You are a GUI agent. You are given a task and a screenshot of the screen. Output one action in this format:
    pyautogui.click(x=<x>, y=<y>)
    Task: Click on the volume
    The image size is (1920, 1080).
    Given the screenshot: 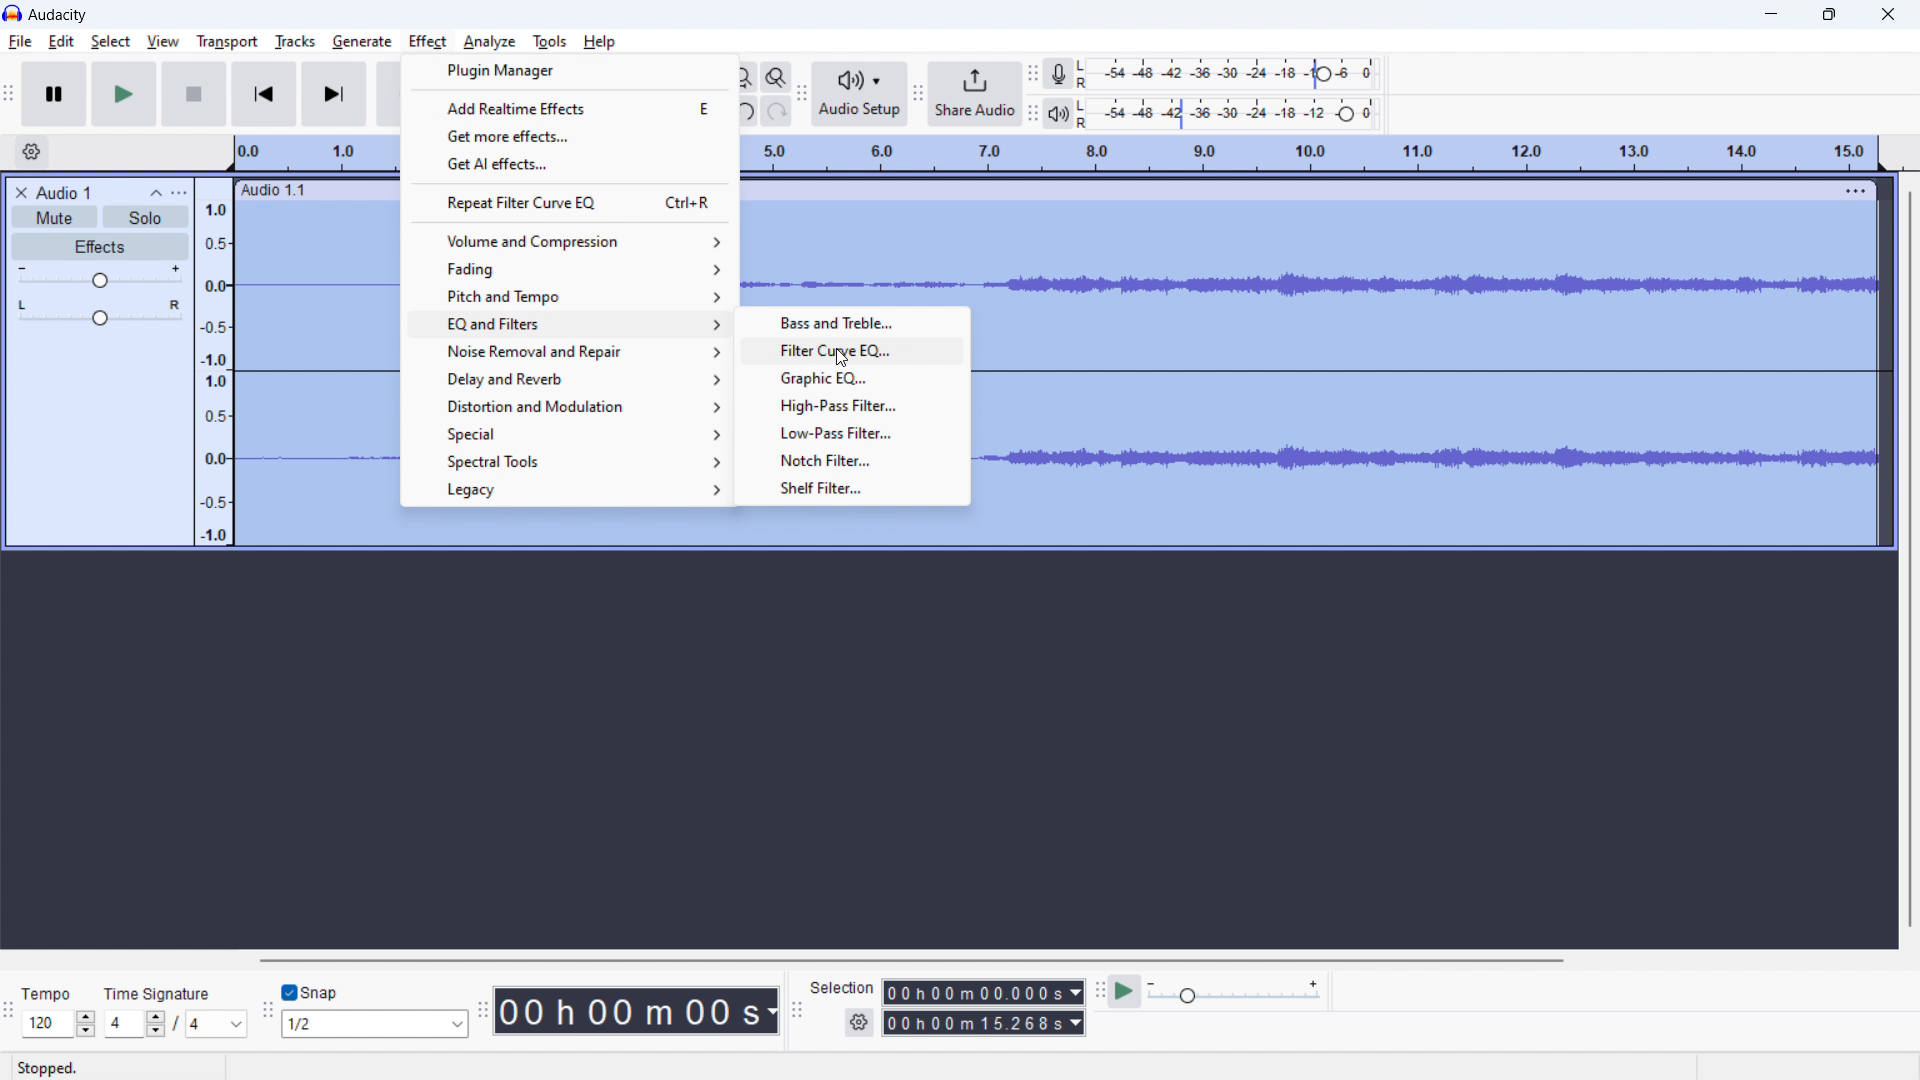 What is the action you would take?
    pyautogui.click(x=101, y=277)
    